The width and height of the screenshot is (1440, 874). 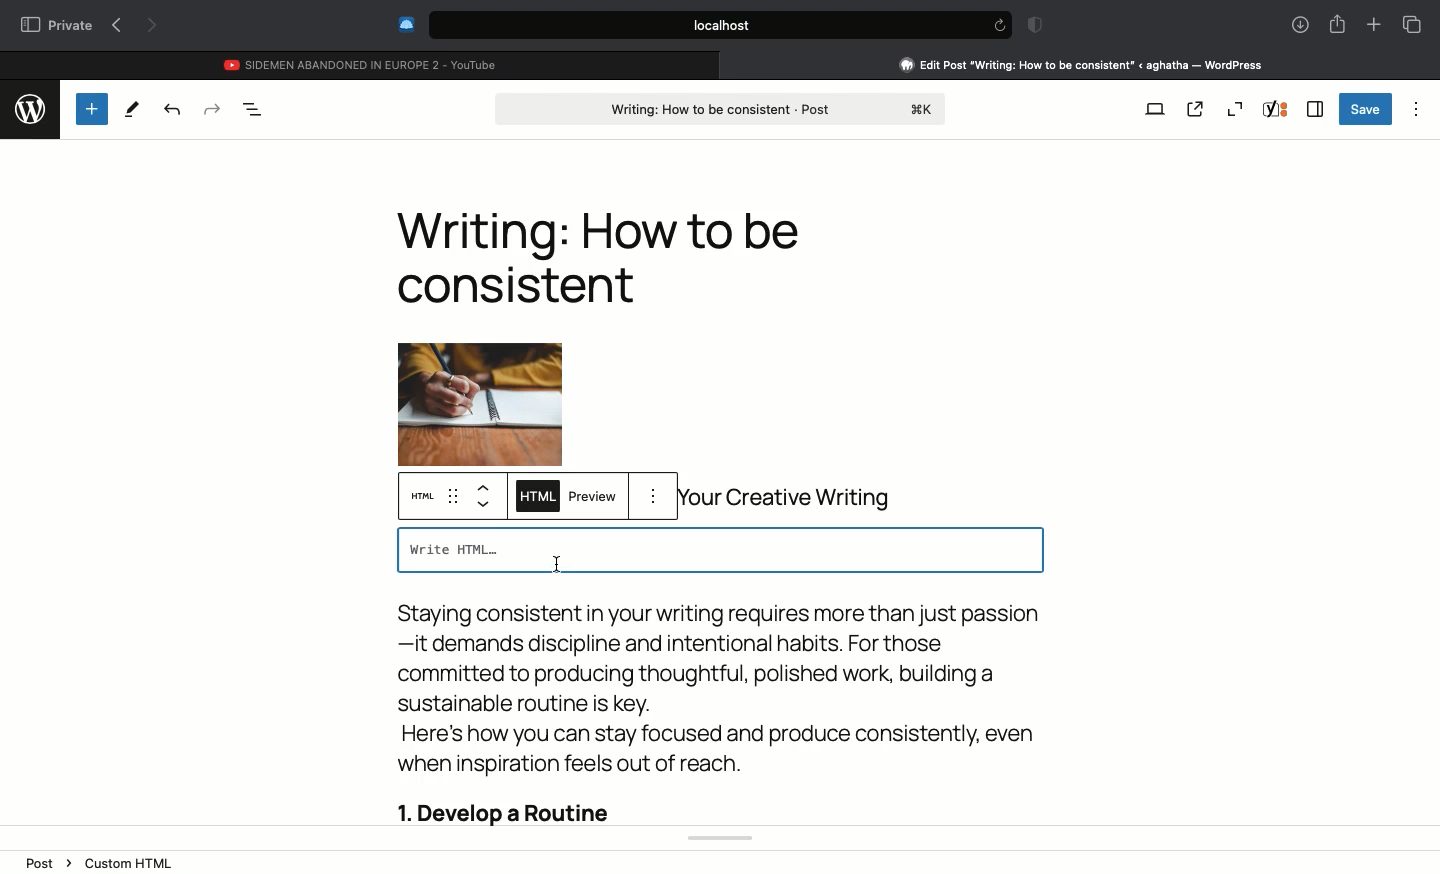 What do you see at coordinates (254, 109) in the screenshot?
I see `Document overview` at bounding box center [254, 109].